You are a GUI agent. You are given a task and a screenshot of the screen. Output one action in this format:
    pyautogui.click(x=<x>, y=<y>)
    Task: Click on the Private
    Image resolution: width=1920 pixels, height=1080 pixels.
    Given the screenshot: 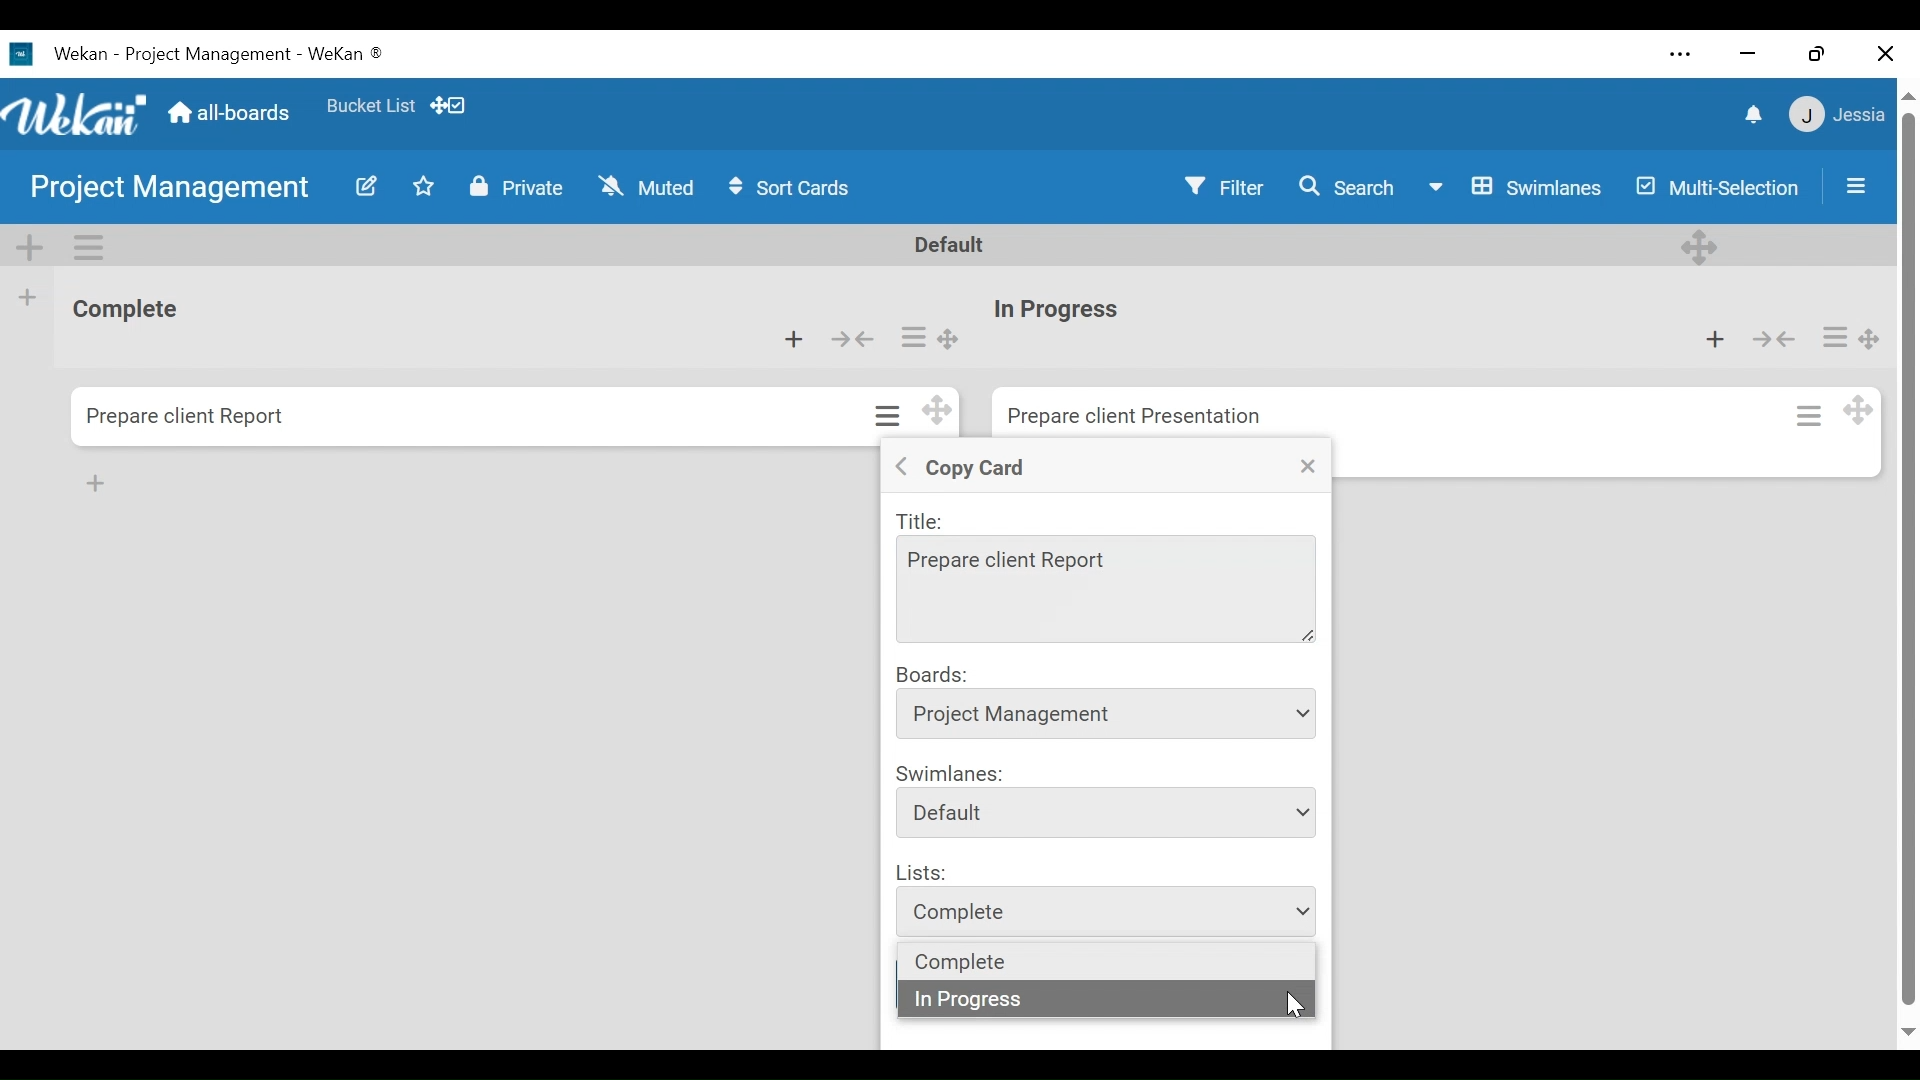 What is the action you would take?
    pyautogui.click(x=519, y=188)
    